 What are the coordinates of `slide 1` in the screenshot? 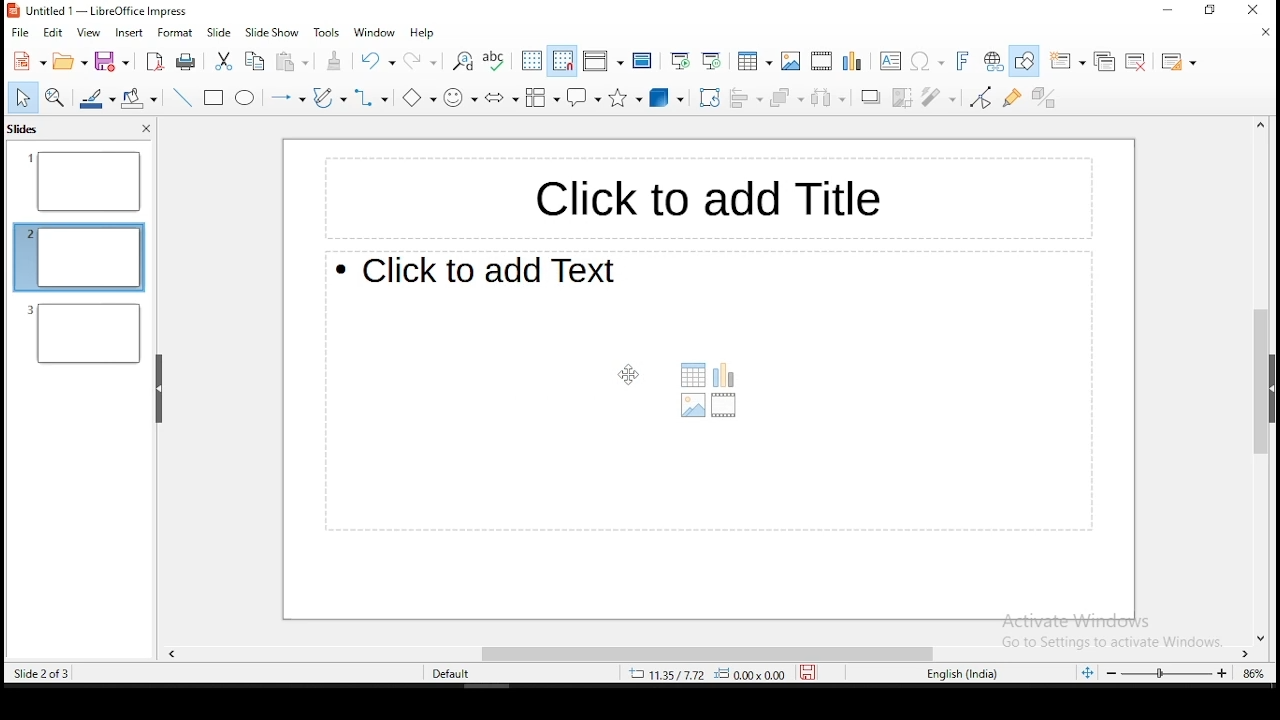 It's located at (84, 182).